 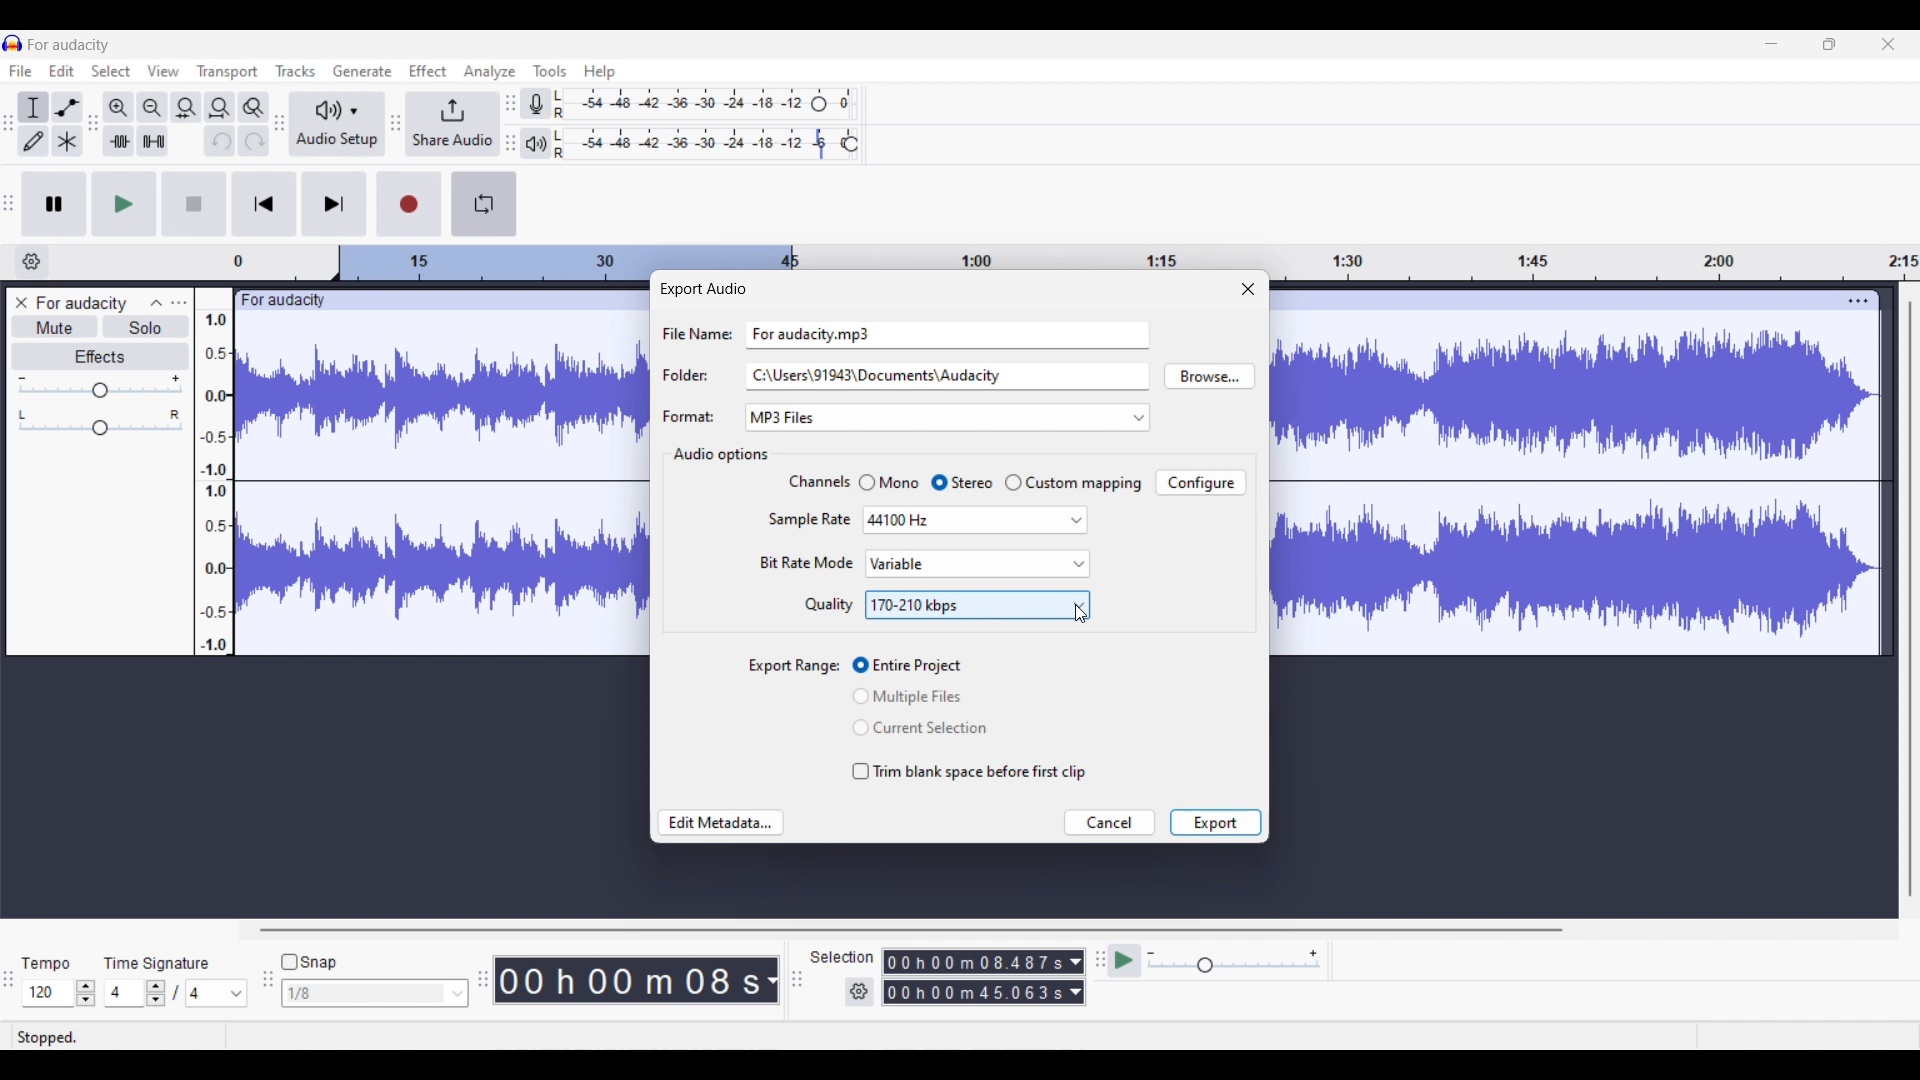 I want to click on Record/Record new track, so click(x=410, y=204).